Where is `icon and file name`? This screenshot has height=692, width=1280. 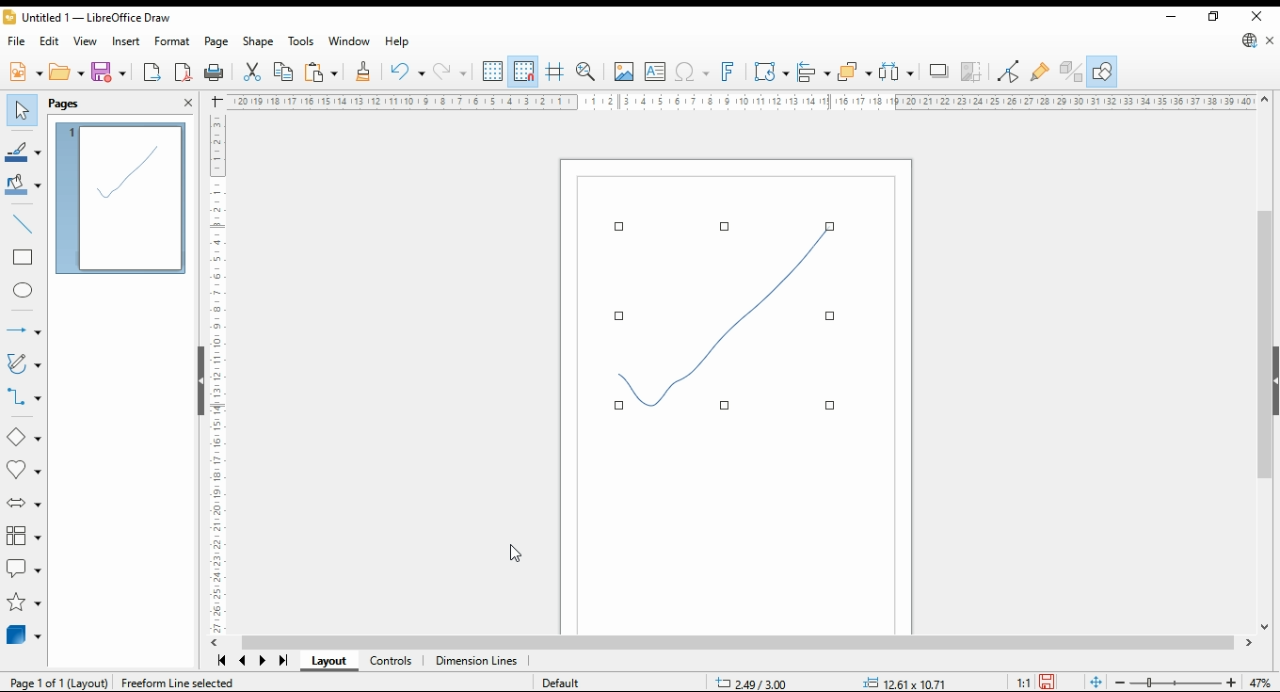 icon and file name is located at coordinates (88, 17).